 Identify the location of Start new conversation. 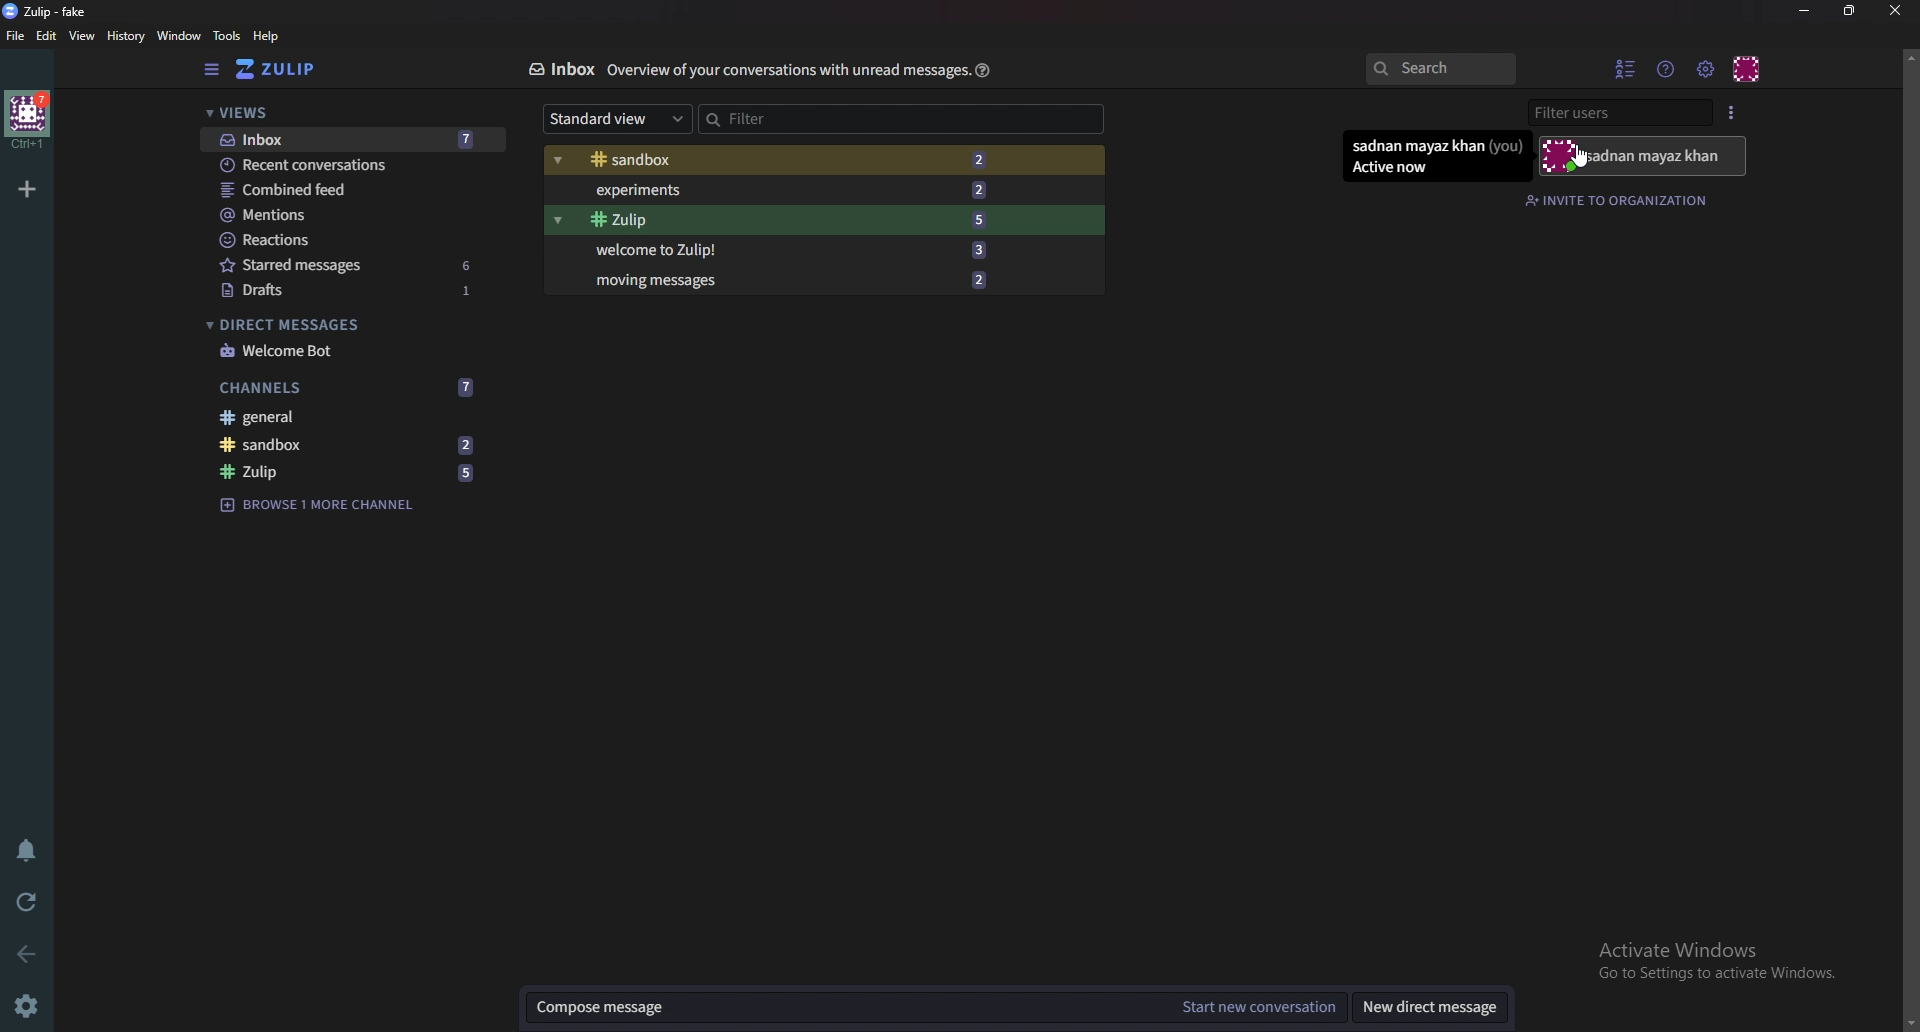
(1255, 1008).